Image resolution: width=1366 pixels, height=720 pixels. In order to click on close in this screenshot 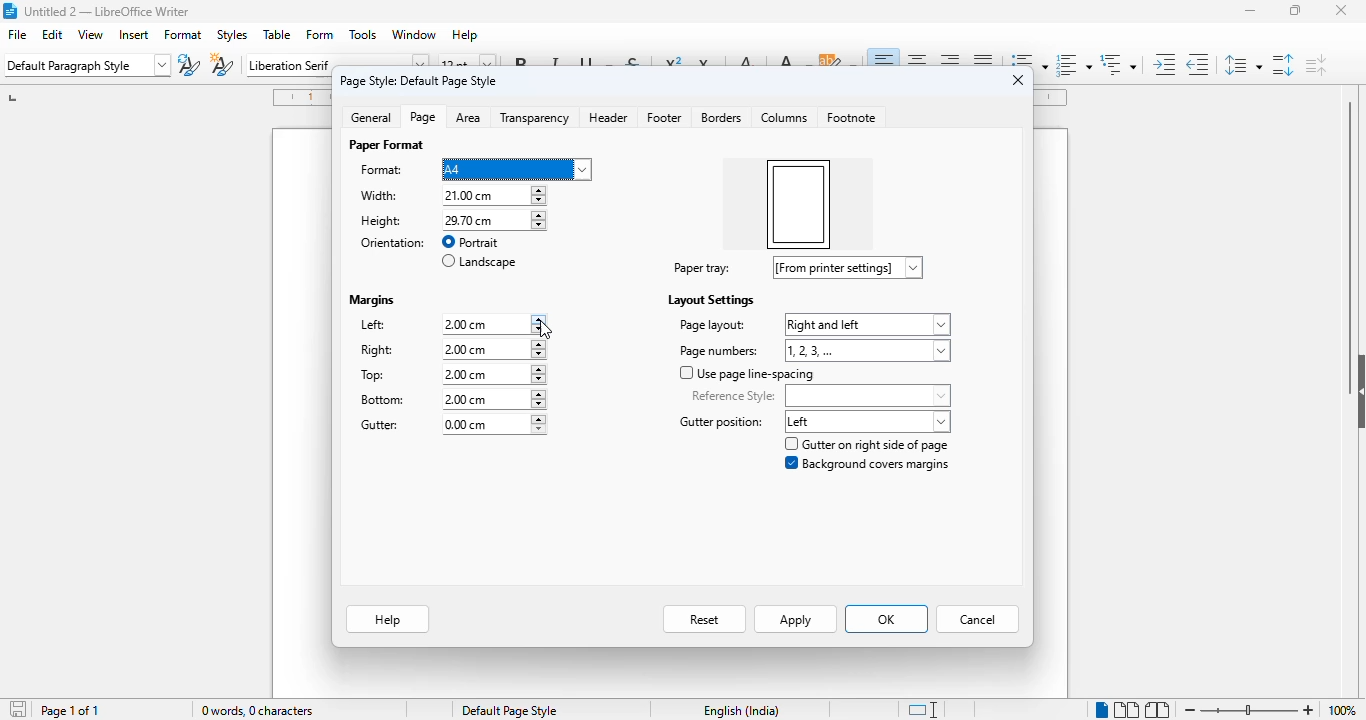, I will do `click(1019, 80)`.